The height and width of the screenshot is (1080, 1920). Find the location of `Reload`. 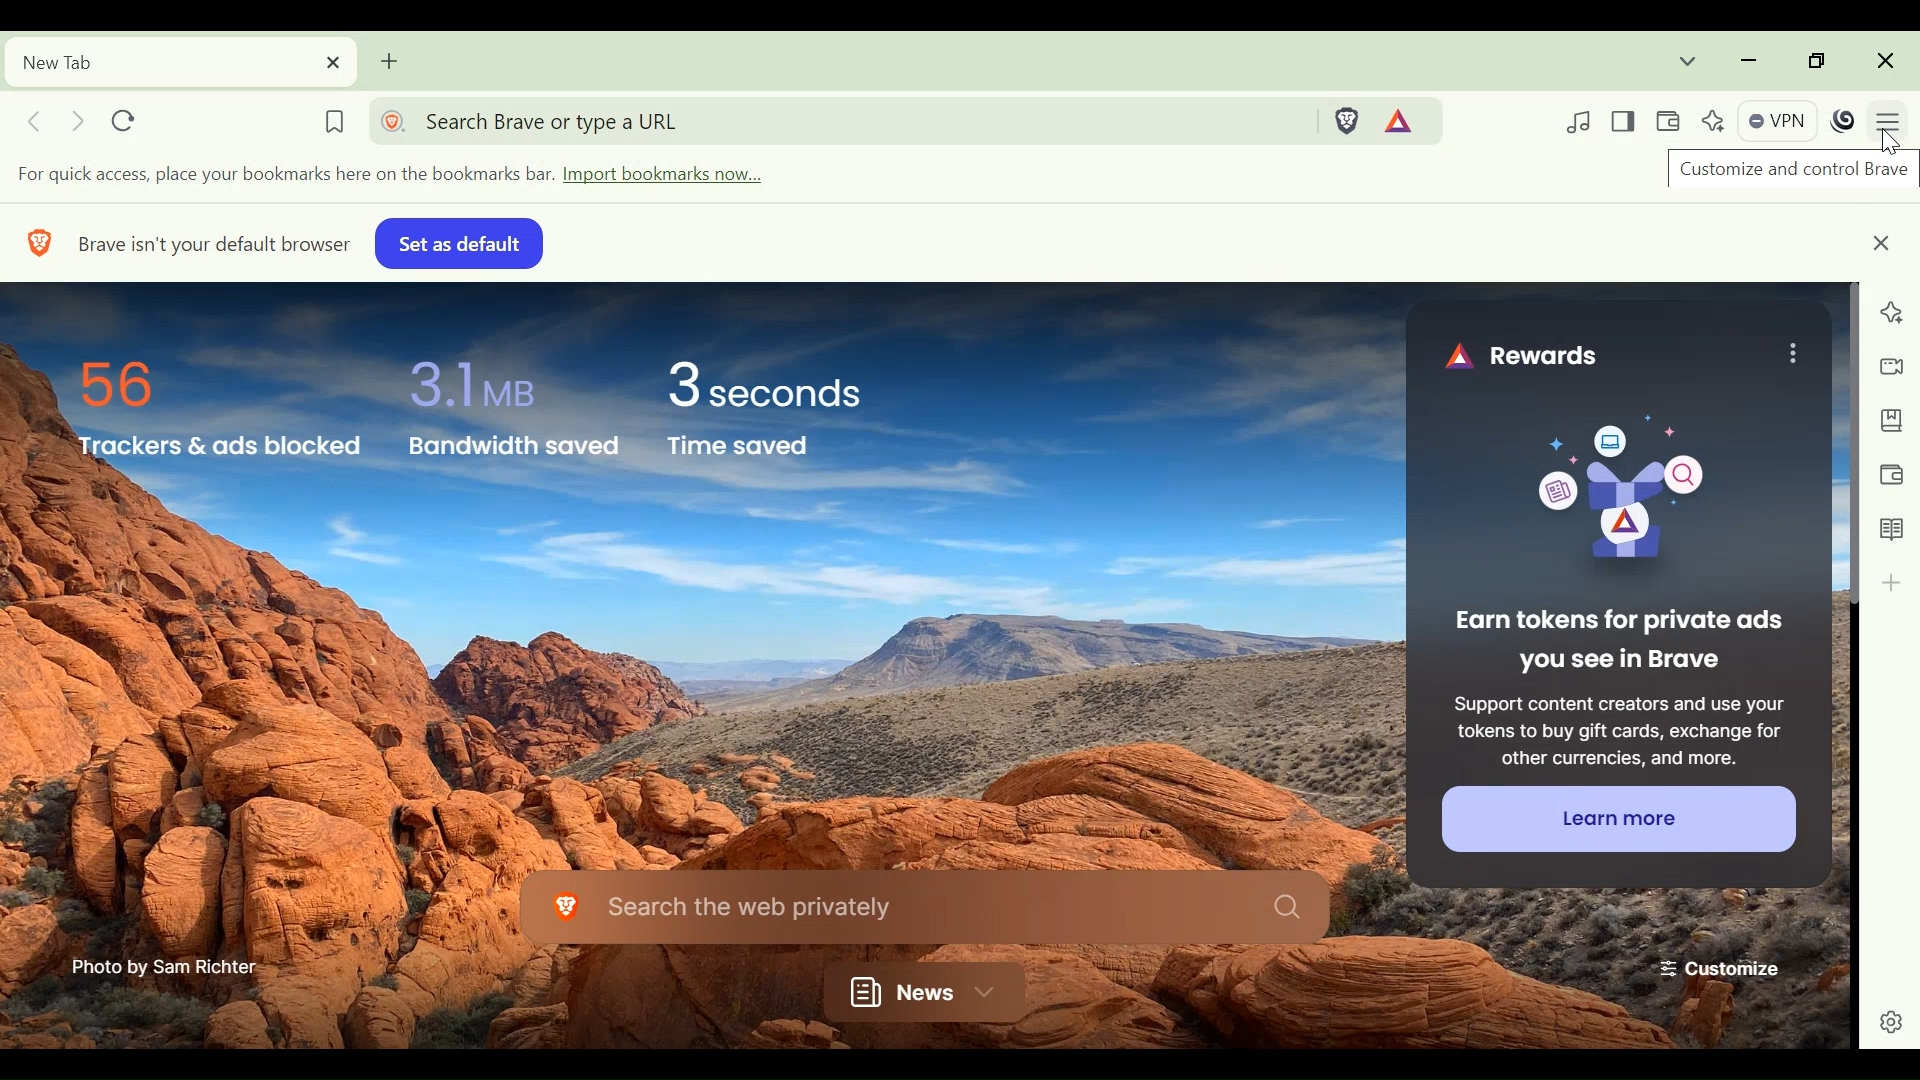

Reload is located at coordinates (128, 116).